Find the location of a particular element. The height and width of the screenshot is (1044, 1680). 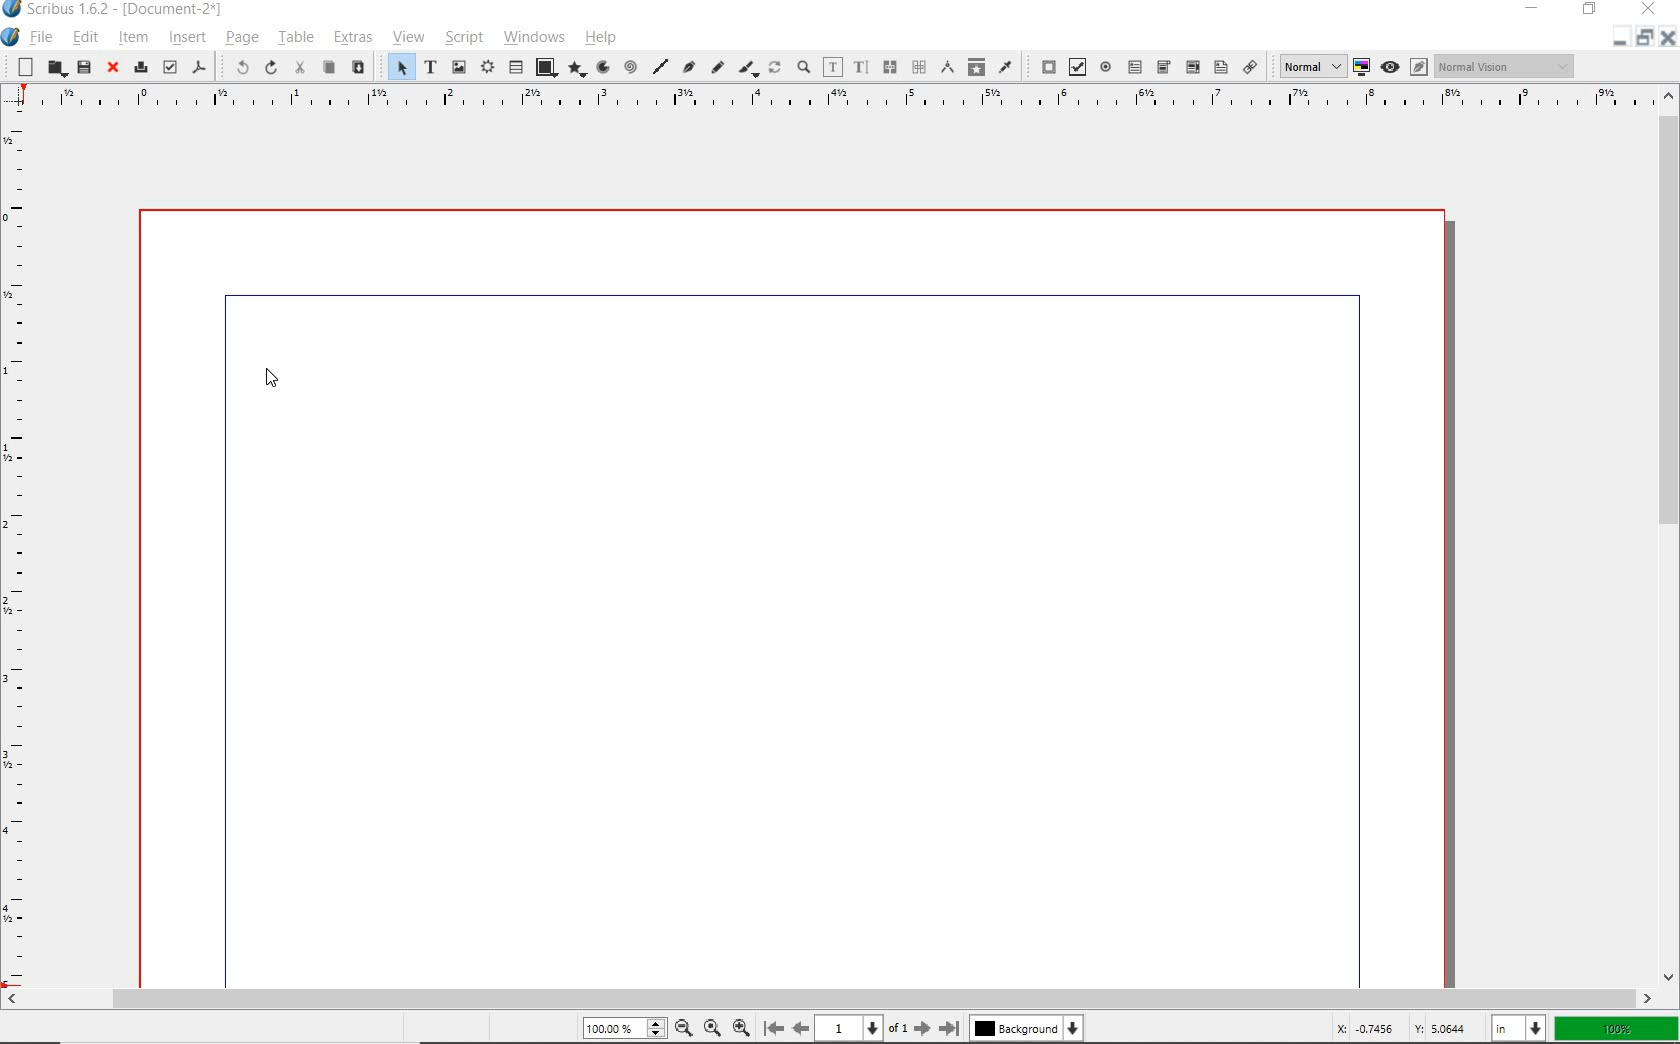

measurements is located at coordinates (945, 68).